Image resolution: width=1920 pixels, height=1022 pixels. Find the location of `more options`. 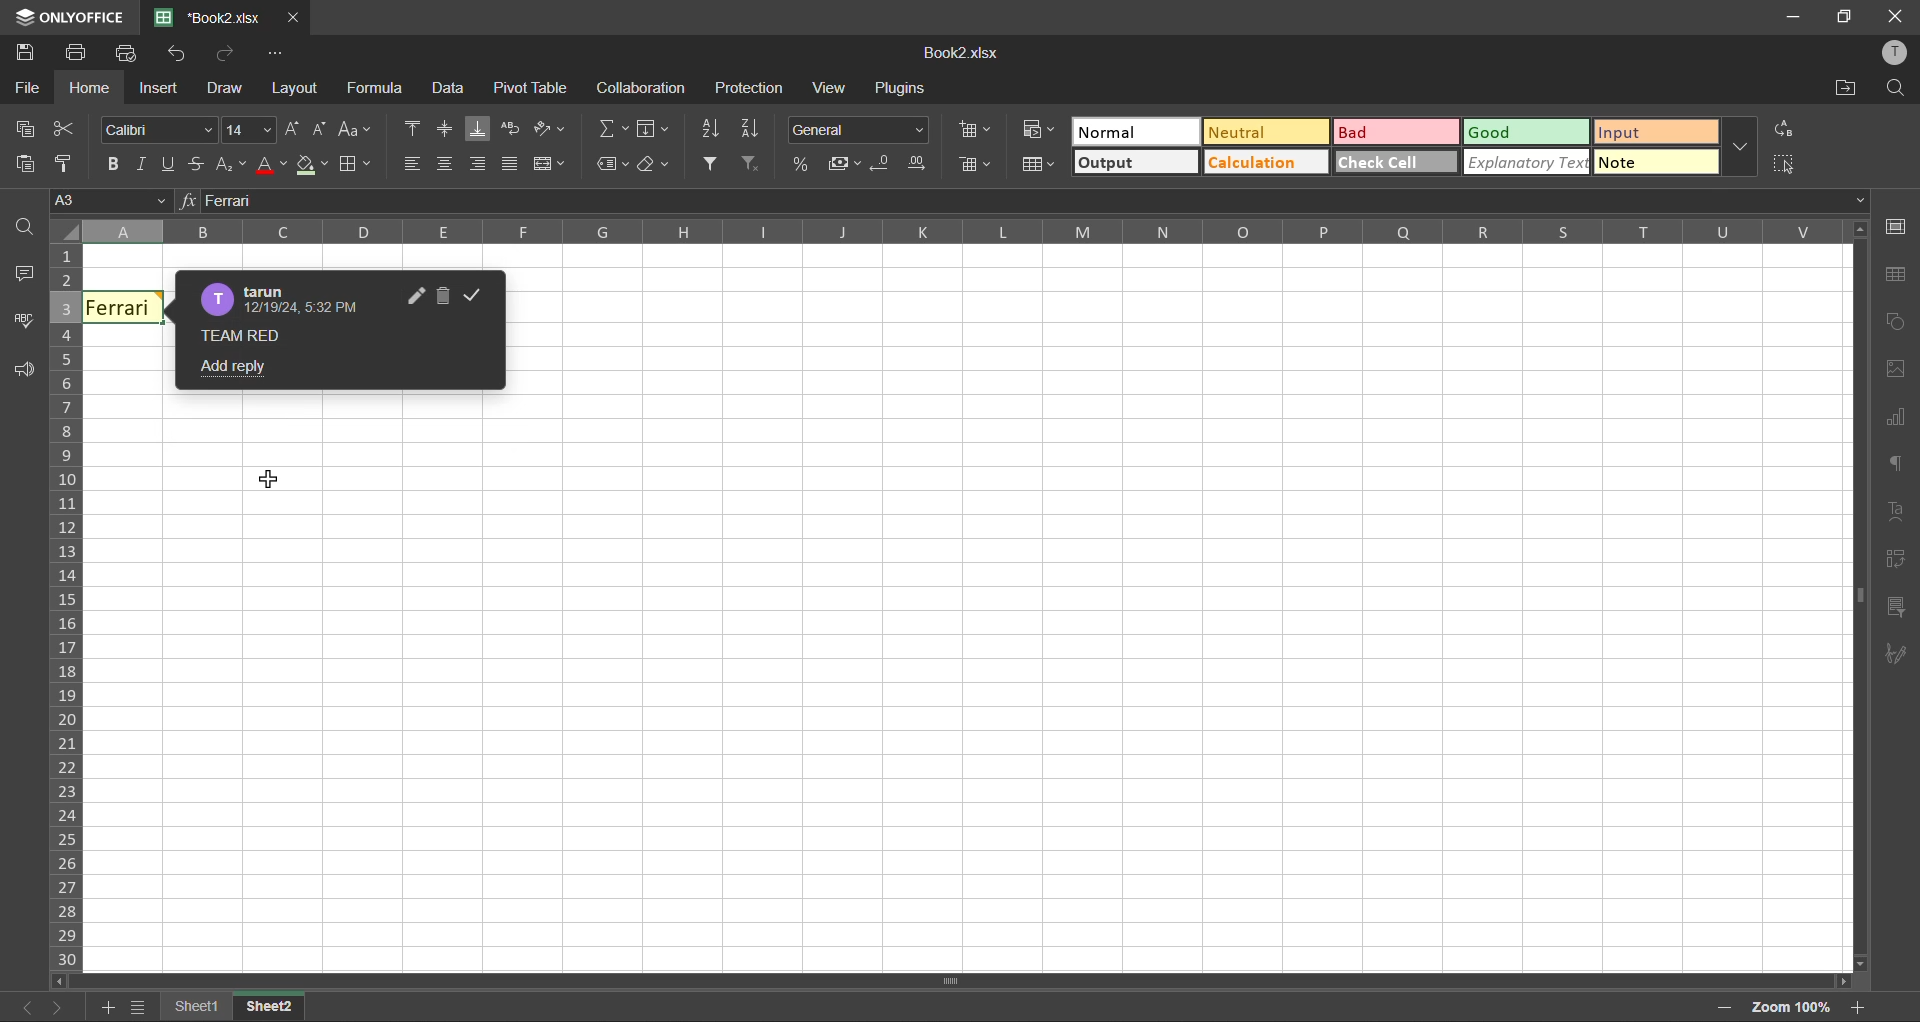

more options is located at coordinates (1734, 147).